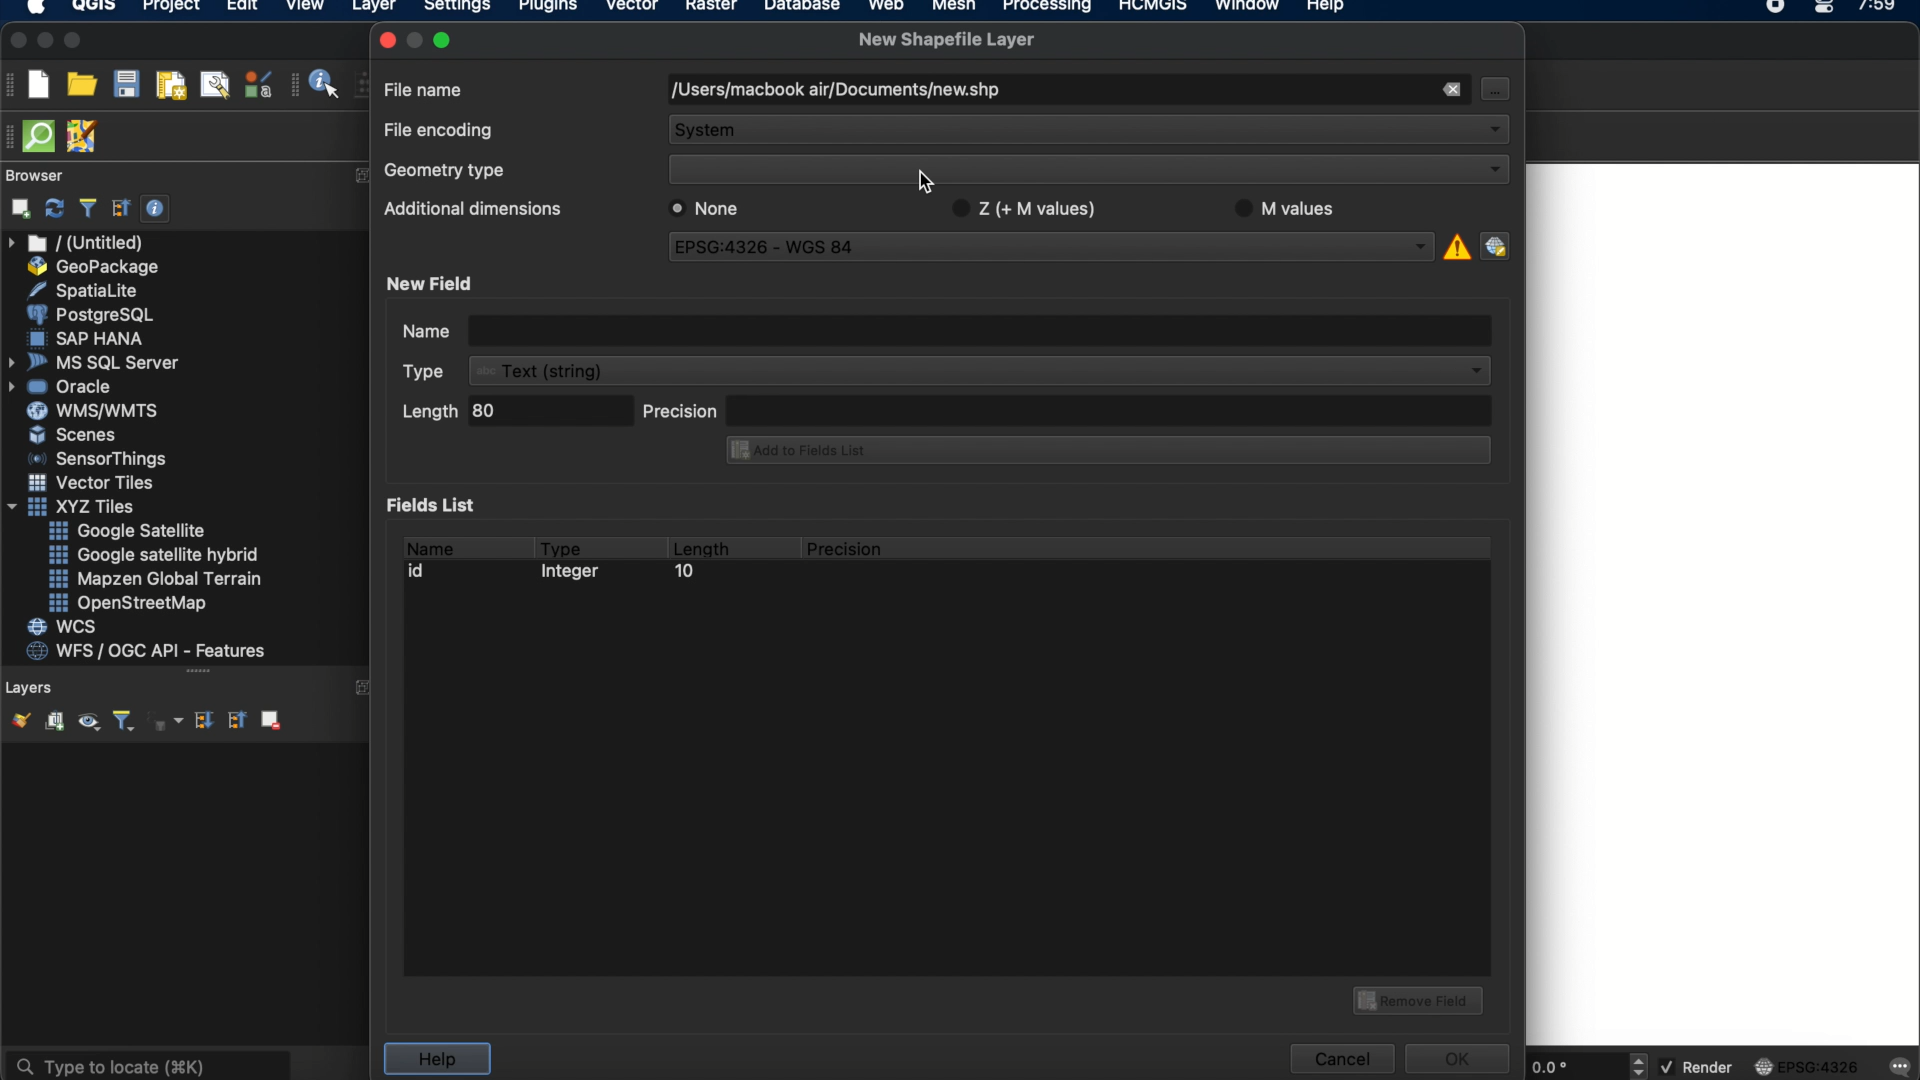 Image resolution: width=1920 pixels, height=1080 pixels. Describe the element at coordinates (87, 290) in the screenshot. I see `spatiallite` at that location.